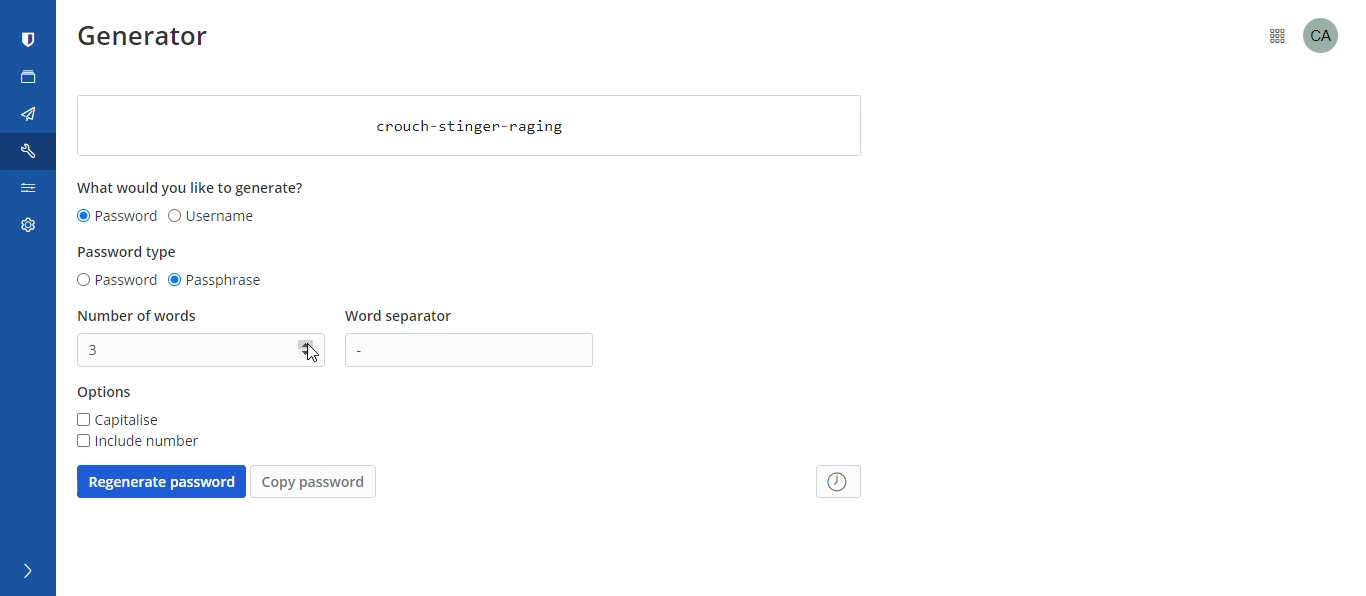 Image resolution: width=1366 pixels, height=596 pixels. Describe the element at coordinates (27, 192) in the screenshot. I see `search settings` at that location.